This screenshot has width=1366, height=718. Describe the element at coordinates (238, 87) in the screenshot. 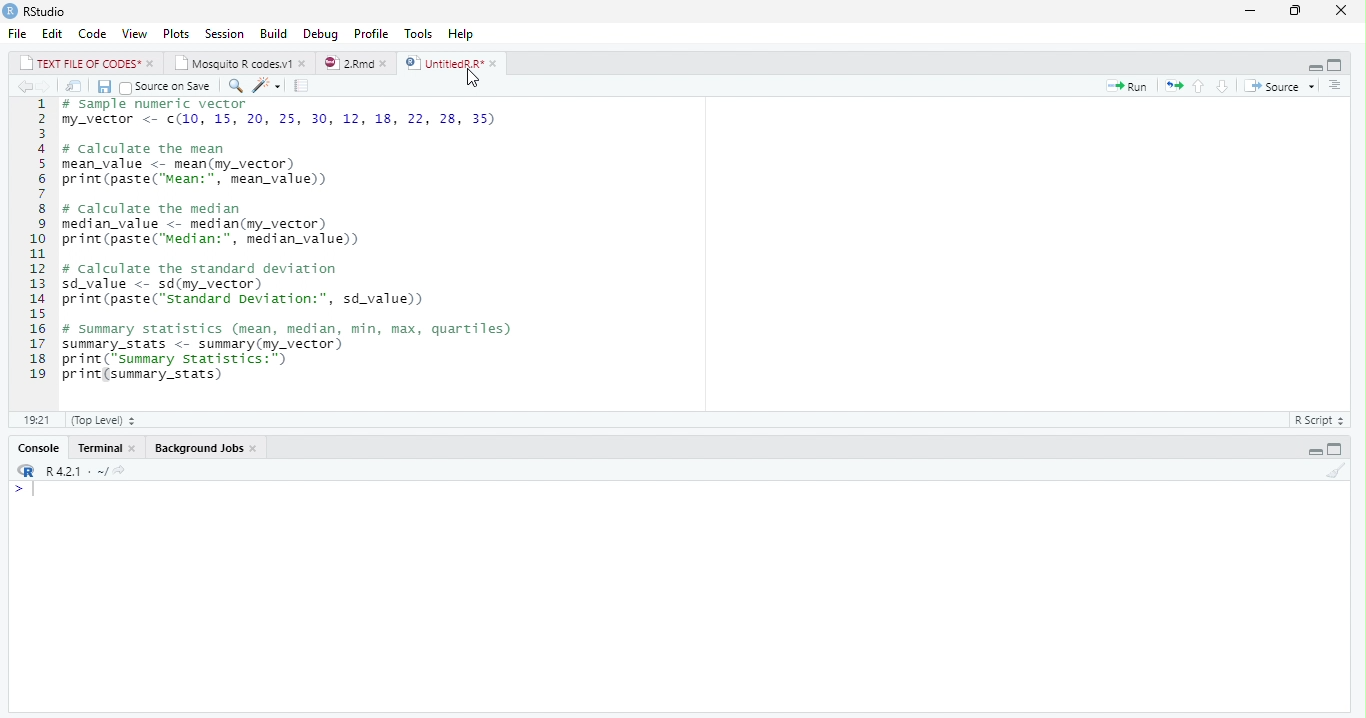

I see `find and replace` at that location.